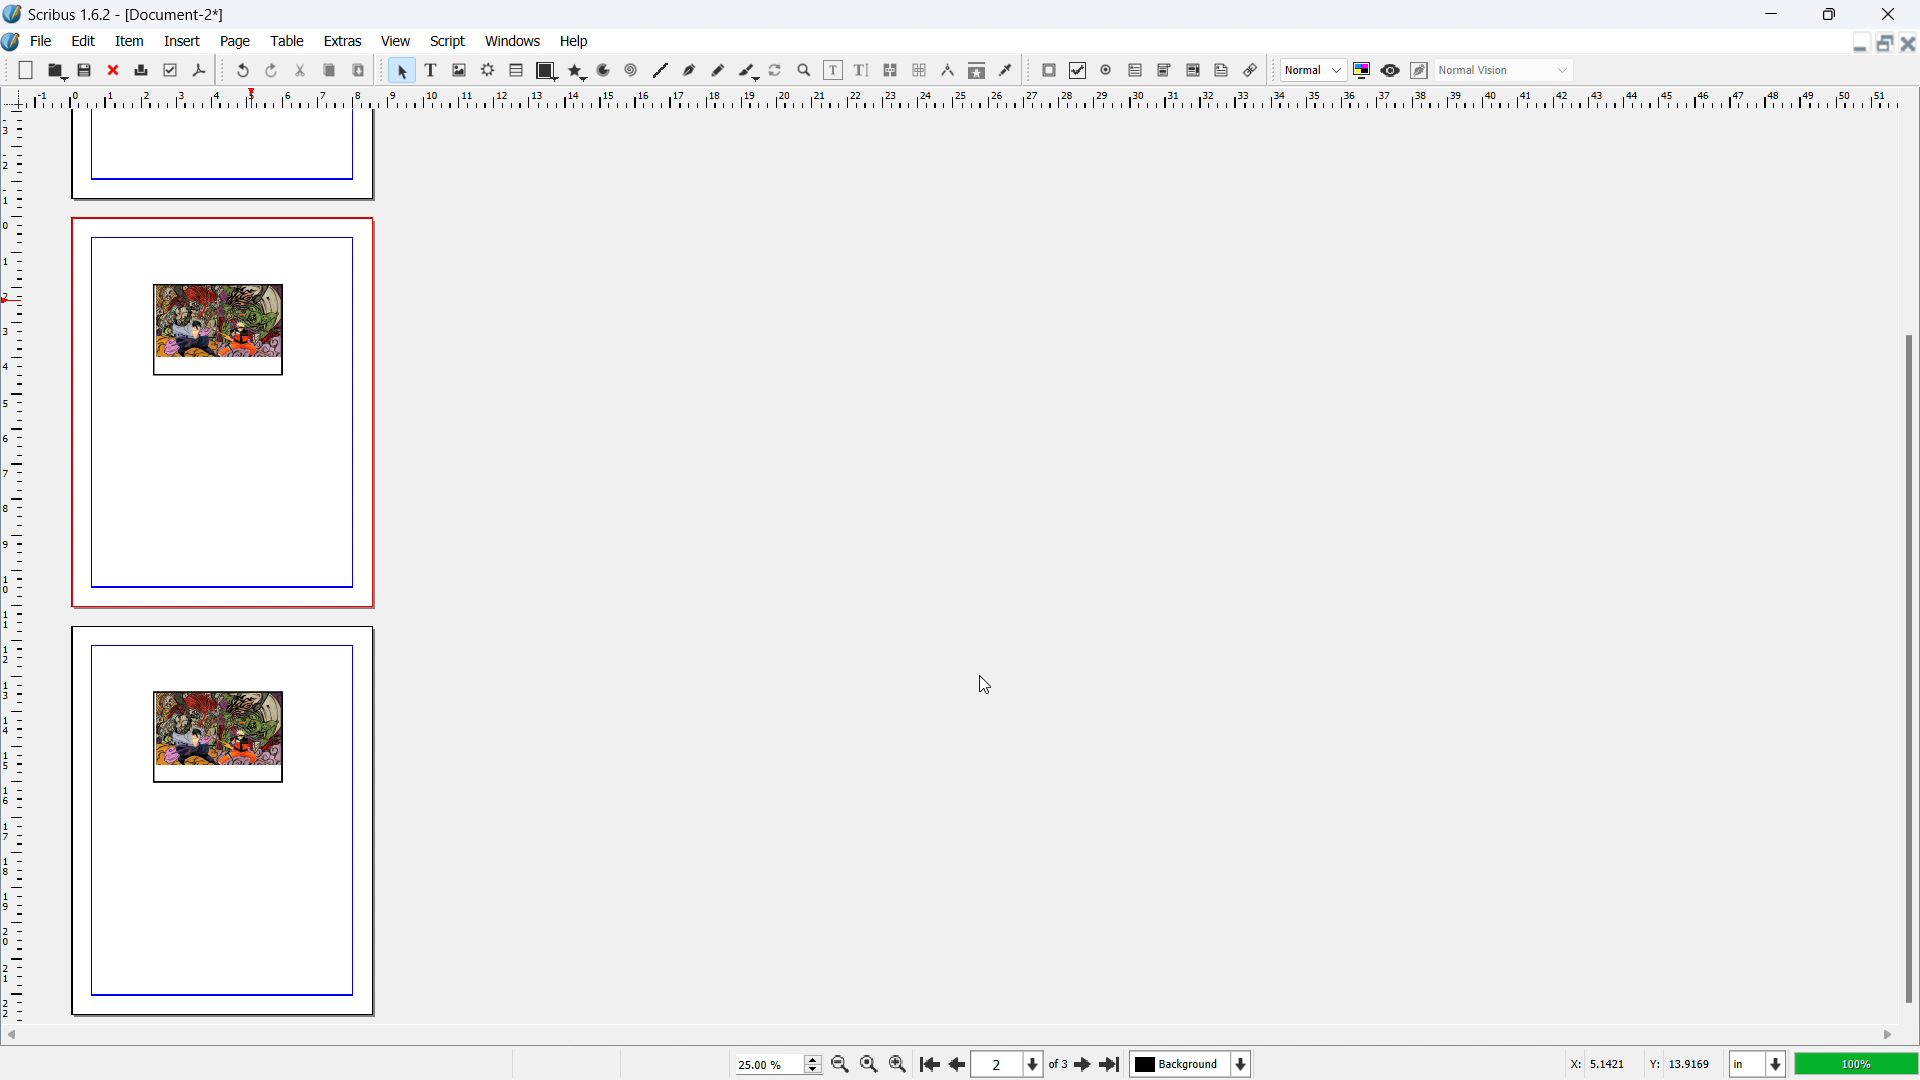  Describe the element at coordinates (833, 71) in the screenshot. I see `edit contents of the frame` at that location.